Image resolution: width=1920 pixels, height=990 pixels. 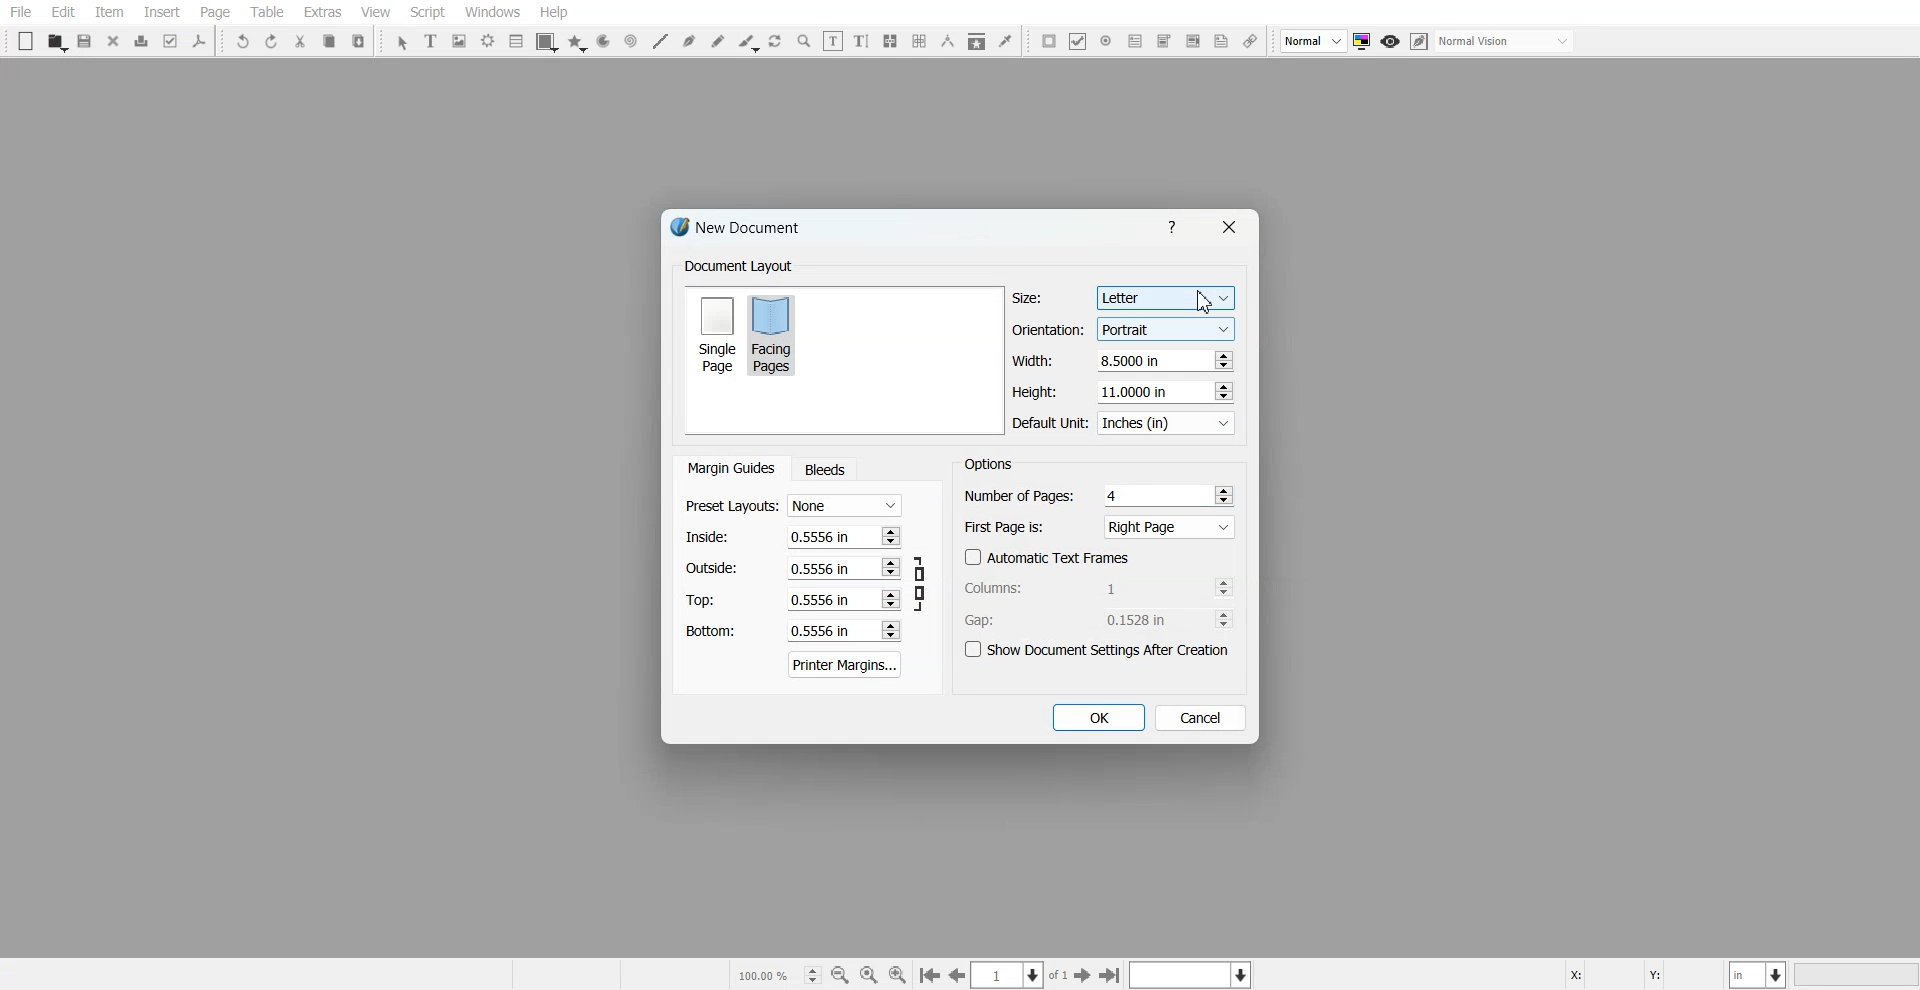 What do you see at coordinates (891, 568) in the screenshot?
I see `Increase and decrease No. ` at bounding box center [891, 568].